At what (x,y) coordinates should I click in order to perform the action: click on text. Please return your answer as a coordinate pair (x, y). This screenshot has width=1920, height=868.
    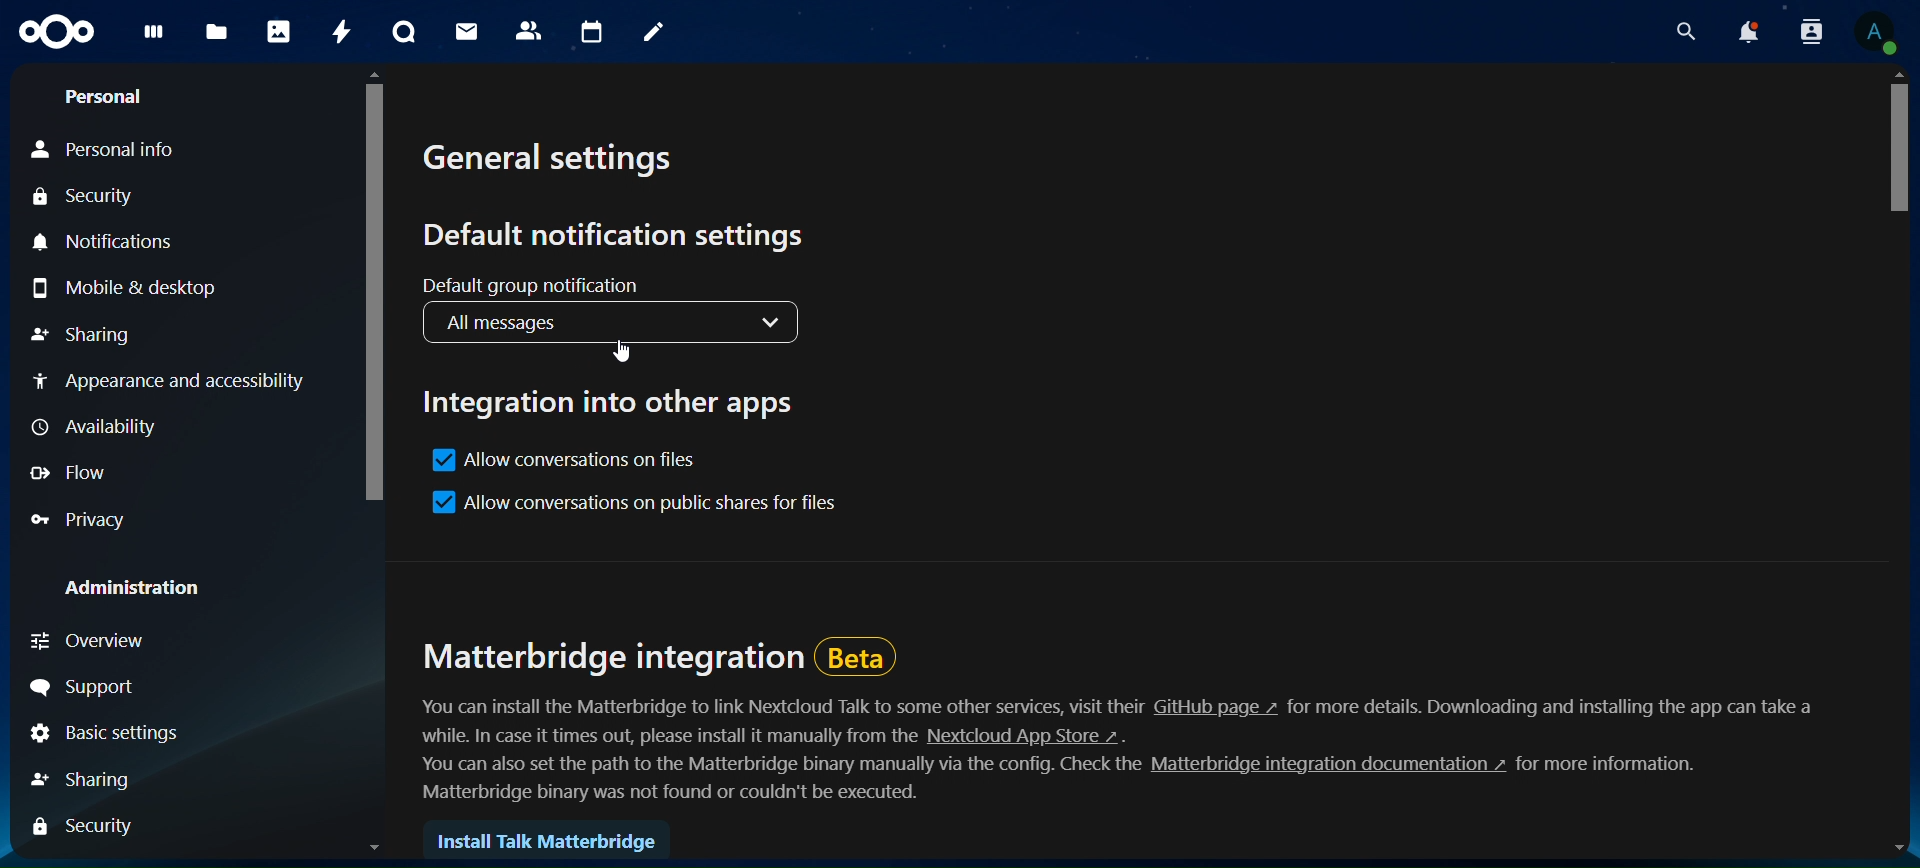
    Looking at the image, I should click on (676, 794).